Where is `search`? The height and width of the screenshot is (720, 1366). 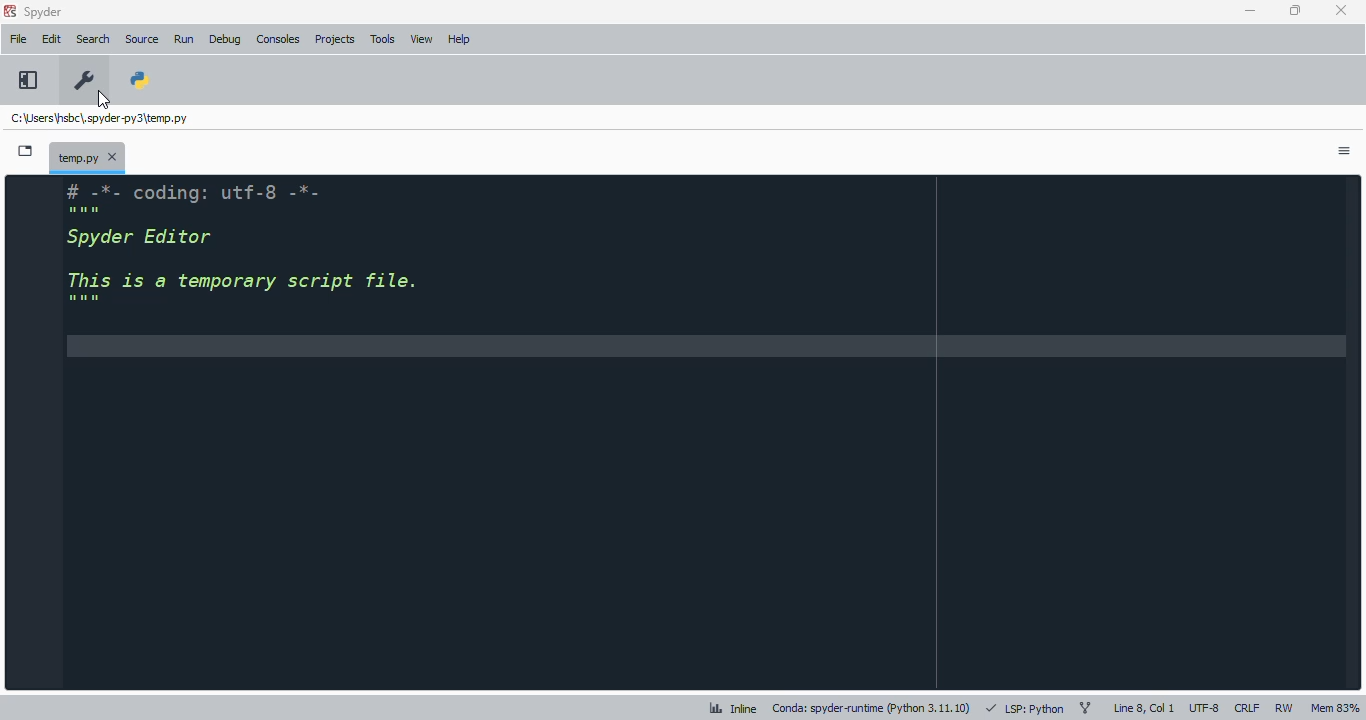 search is located at coordinates (94, 39).